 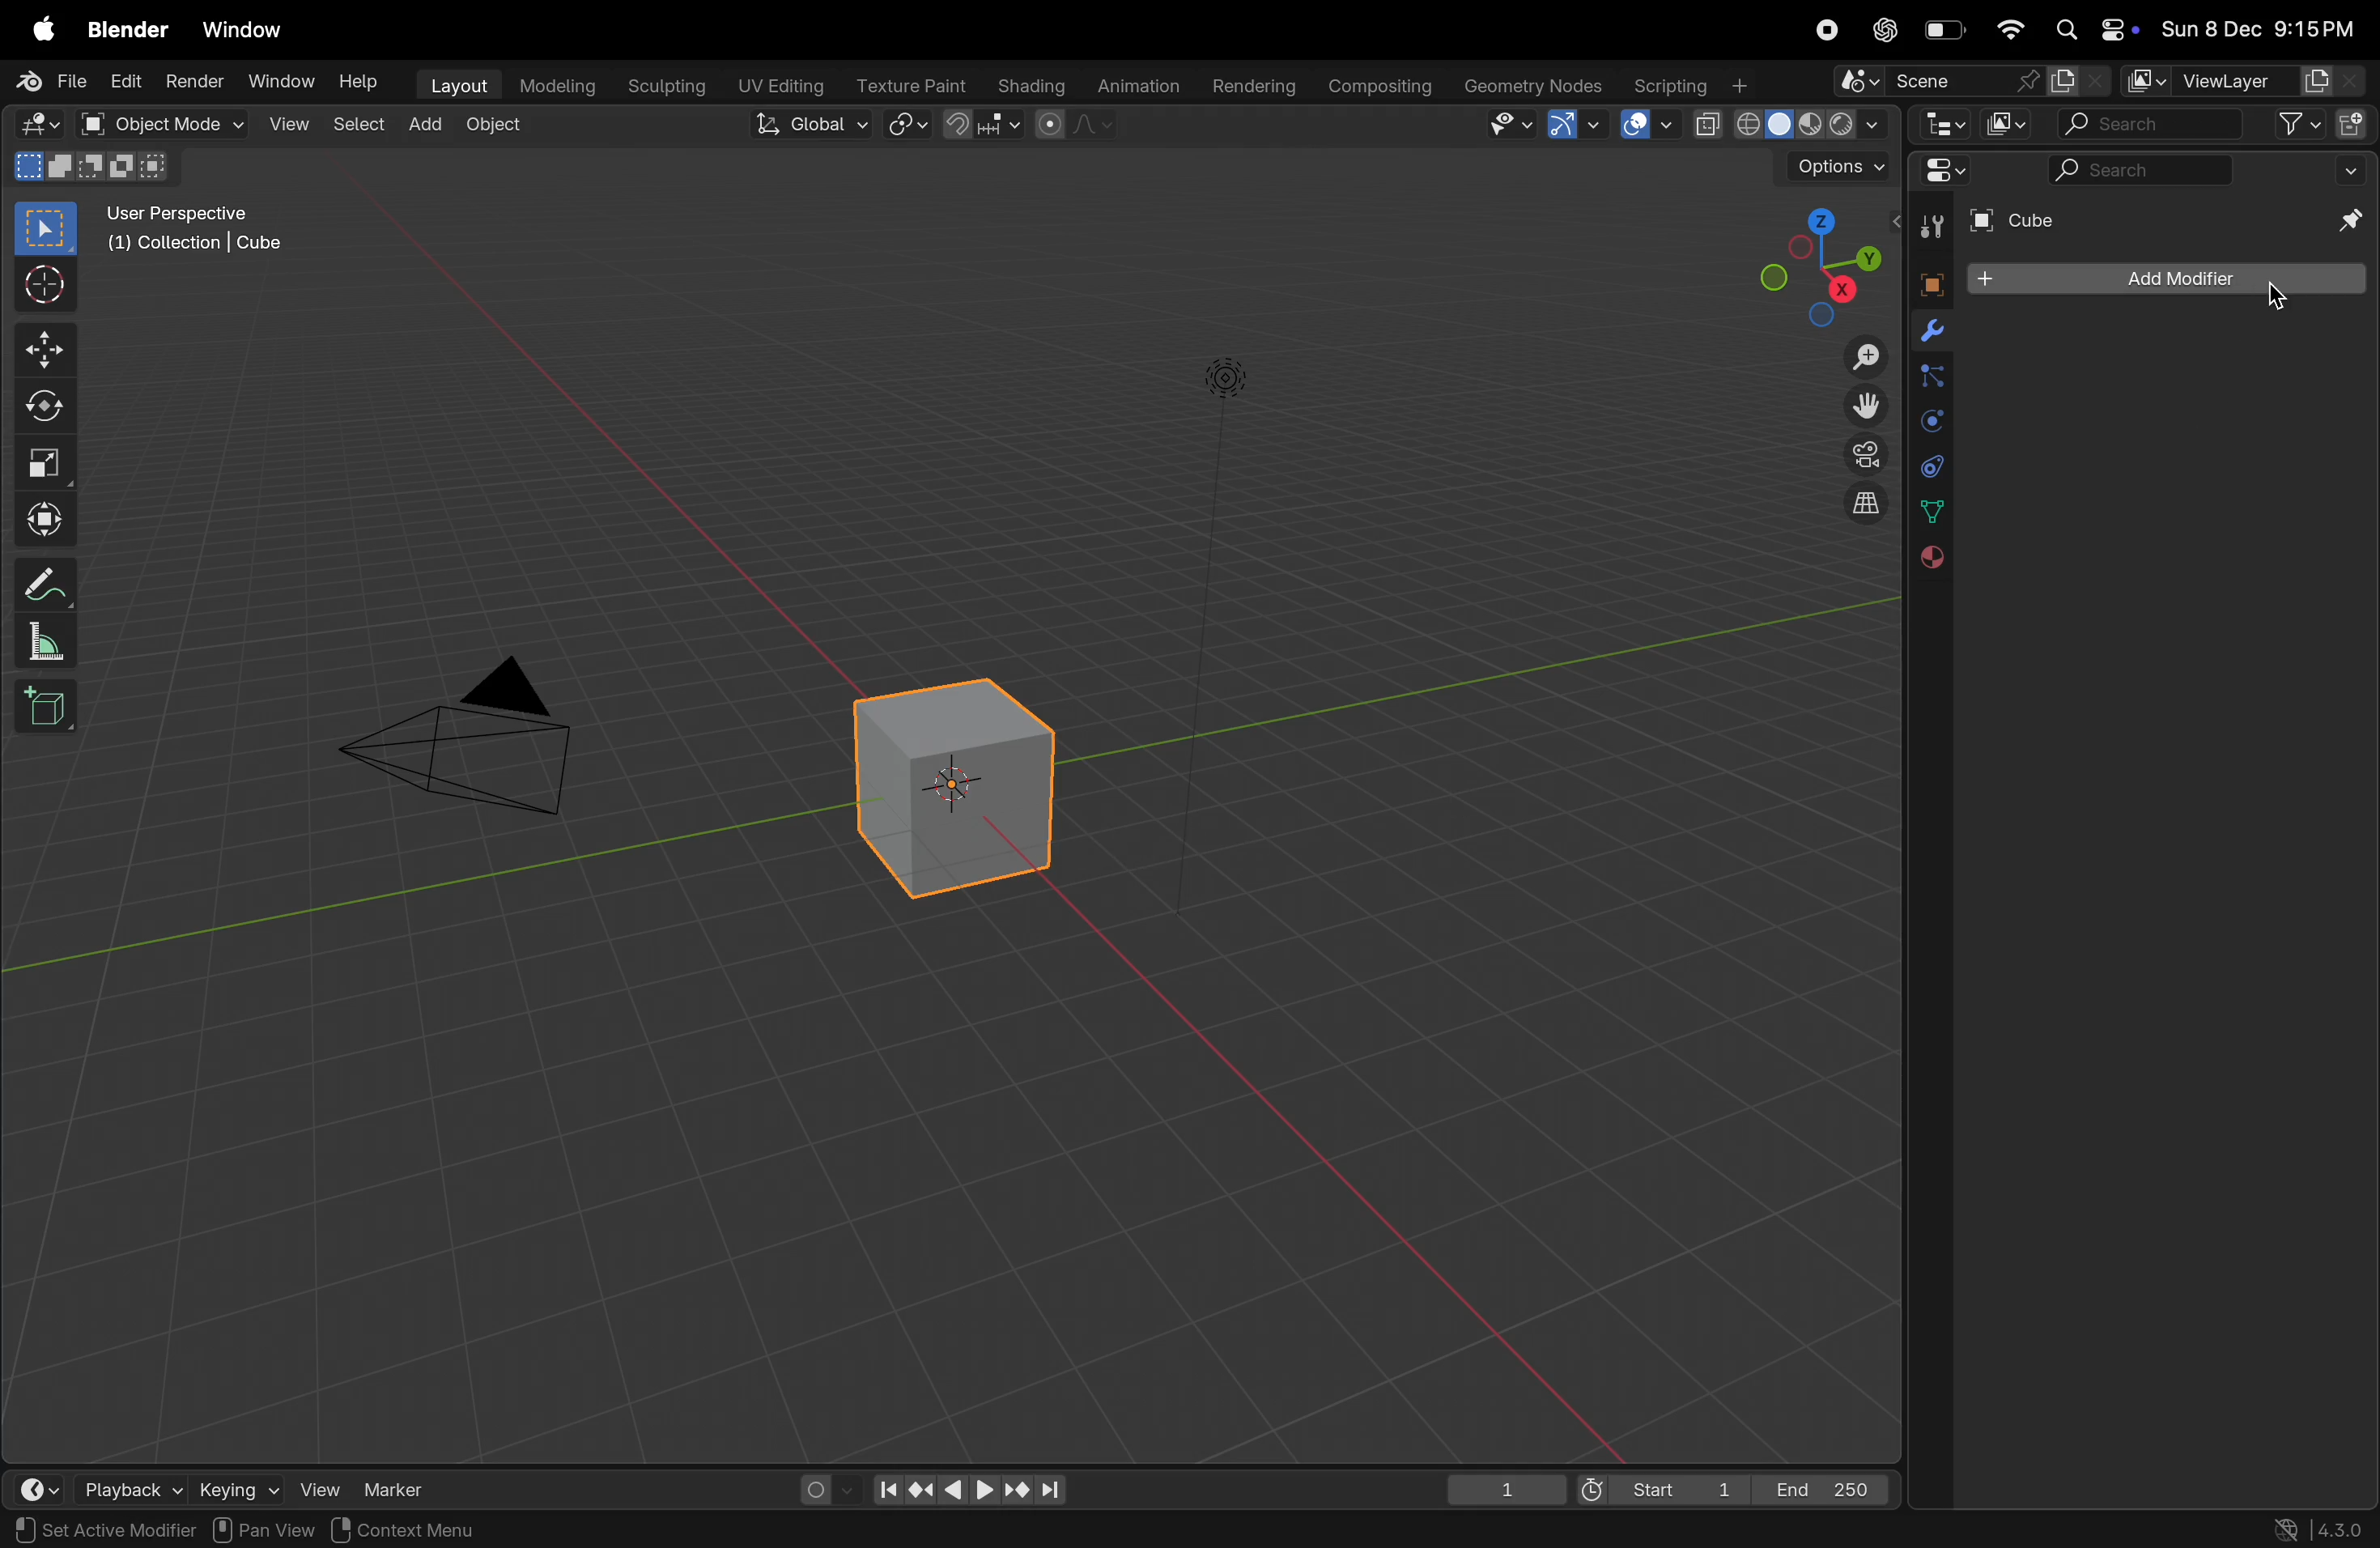 I want to click on searchbar, so click(x=2144, y=172).